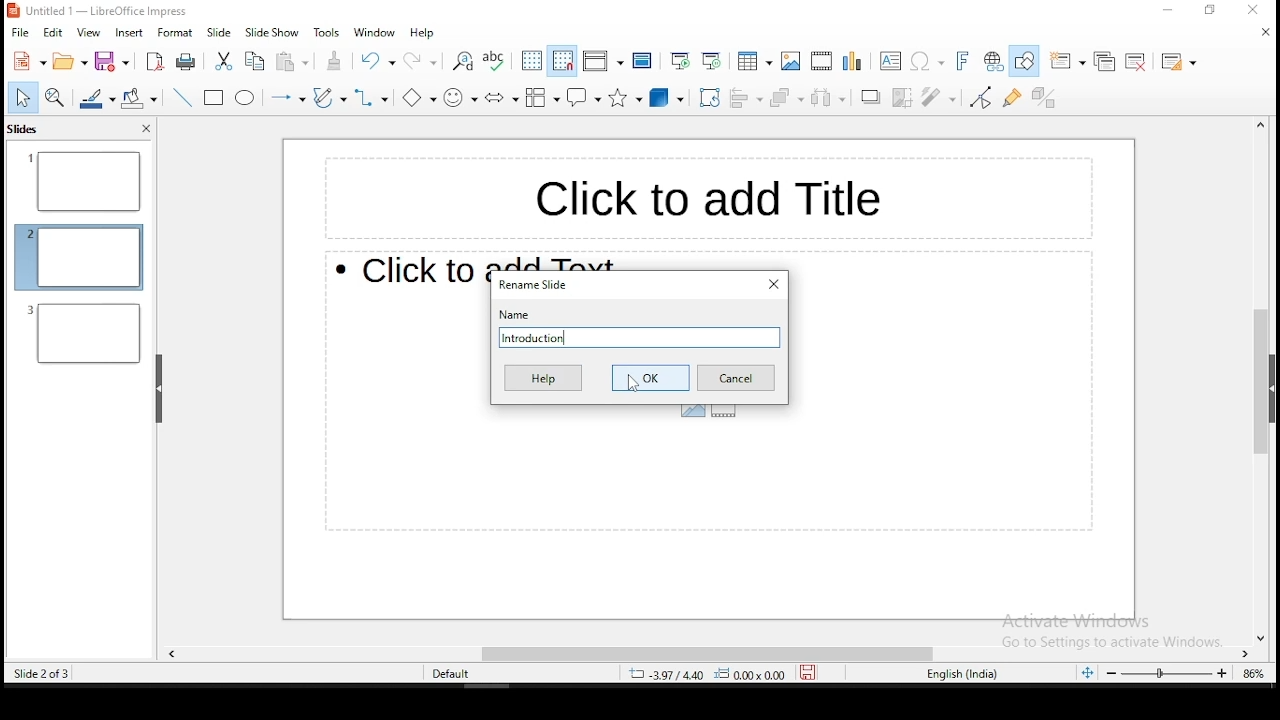  What do you see at coordinates (1213, 11) in the screenshot?
I see `restore` at bounding box center [1213, 11].